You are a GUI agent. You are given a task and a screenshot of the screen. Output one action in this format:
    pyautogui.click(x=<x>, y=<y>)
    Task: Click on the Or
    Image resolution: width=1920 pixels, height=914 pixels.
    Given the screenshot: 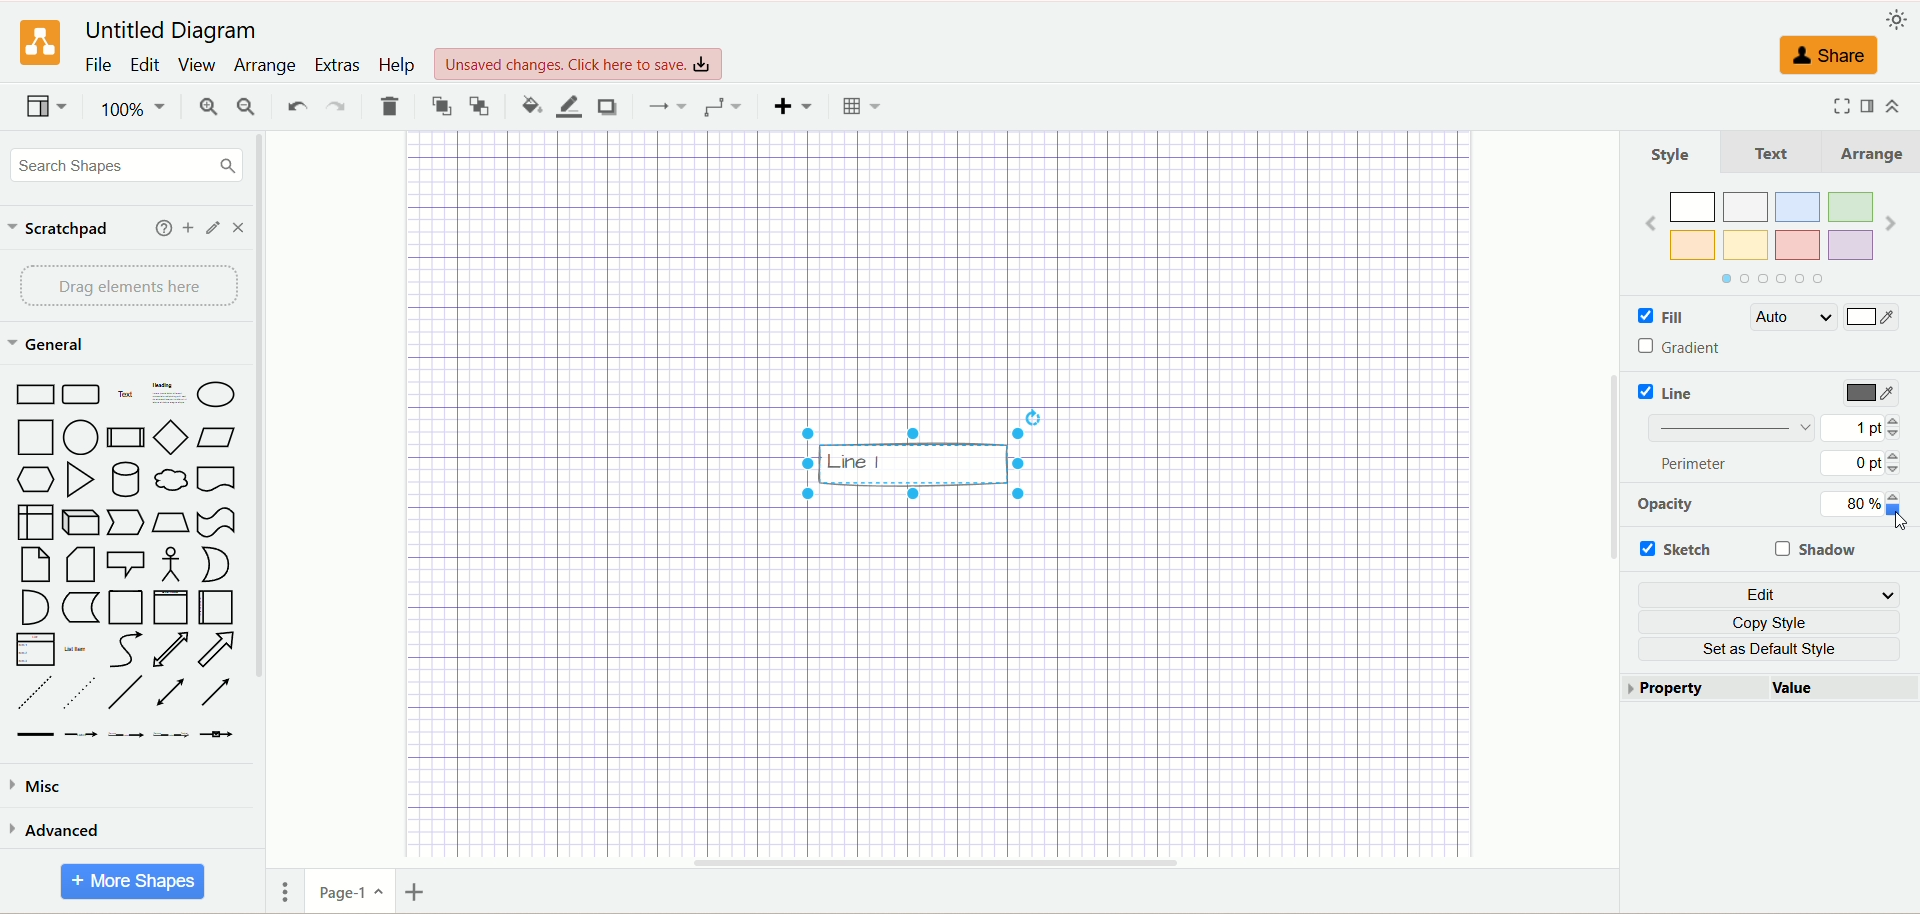 What is the action you would take?
    pyautogui.click(x=216, y=565)
    